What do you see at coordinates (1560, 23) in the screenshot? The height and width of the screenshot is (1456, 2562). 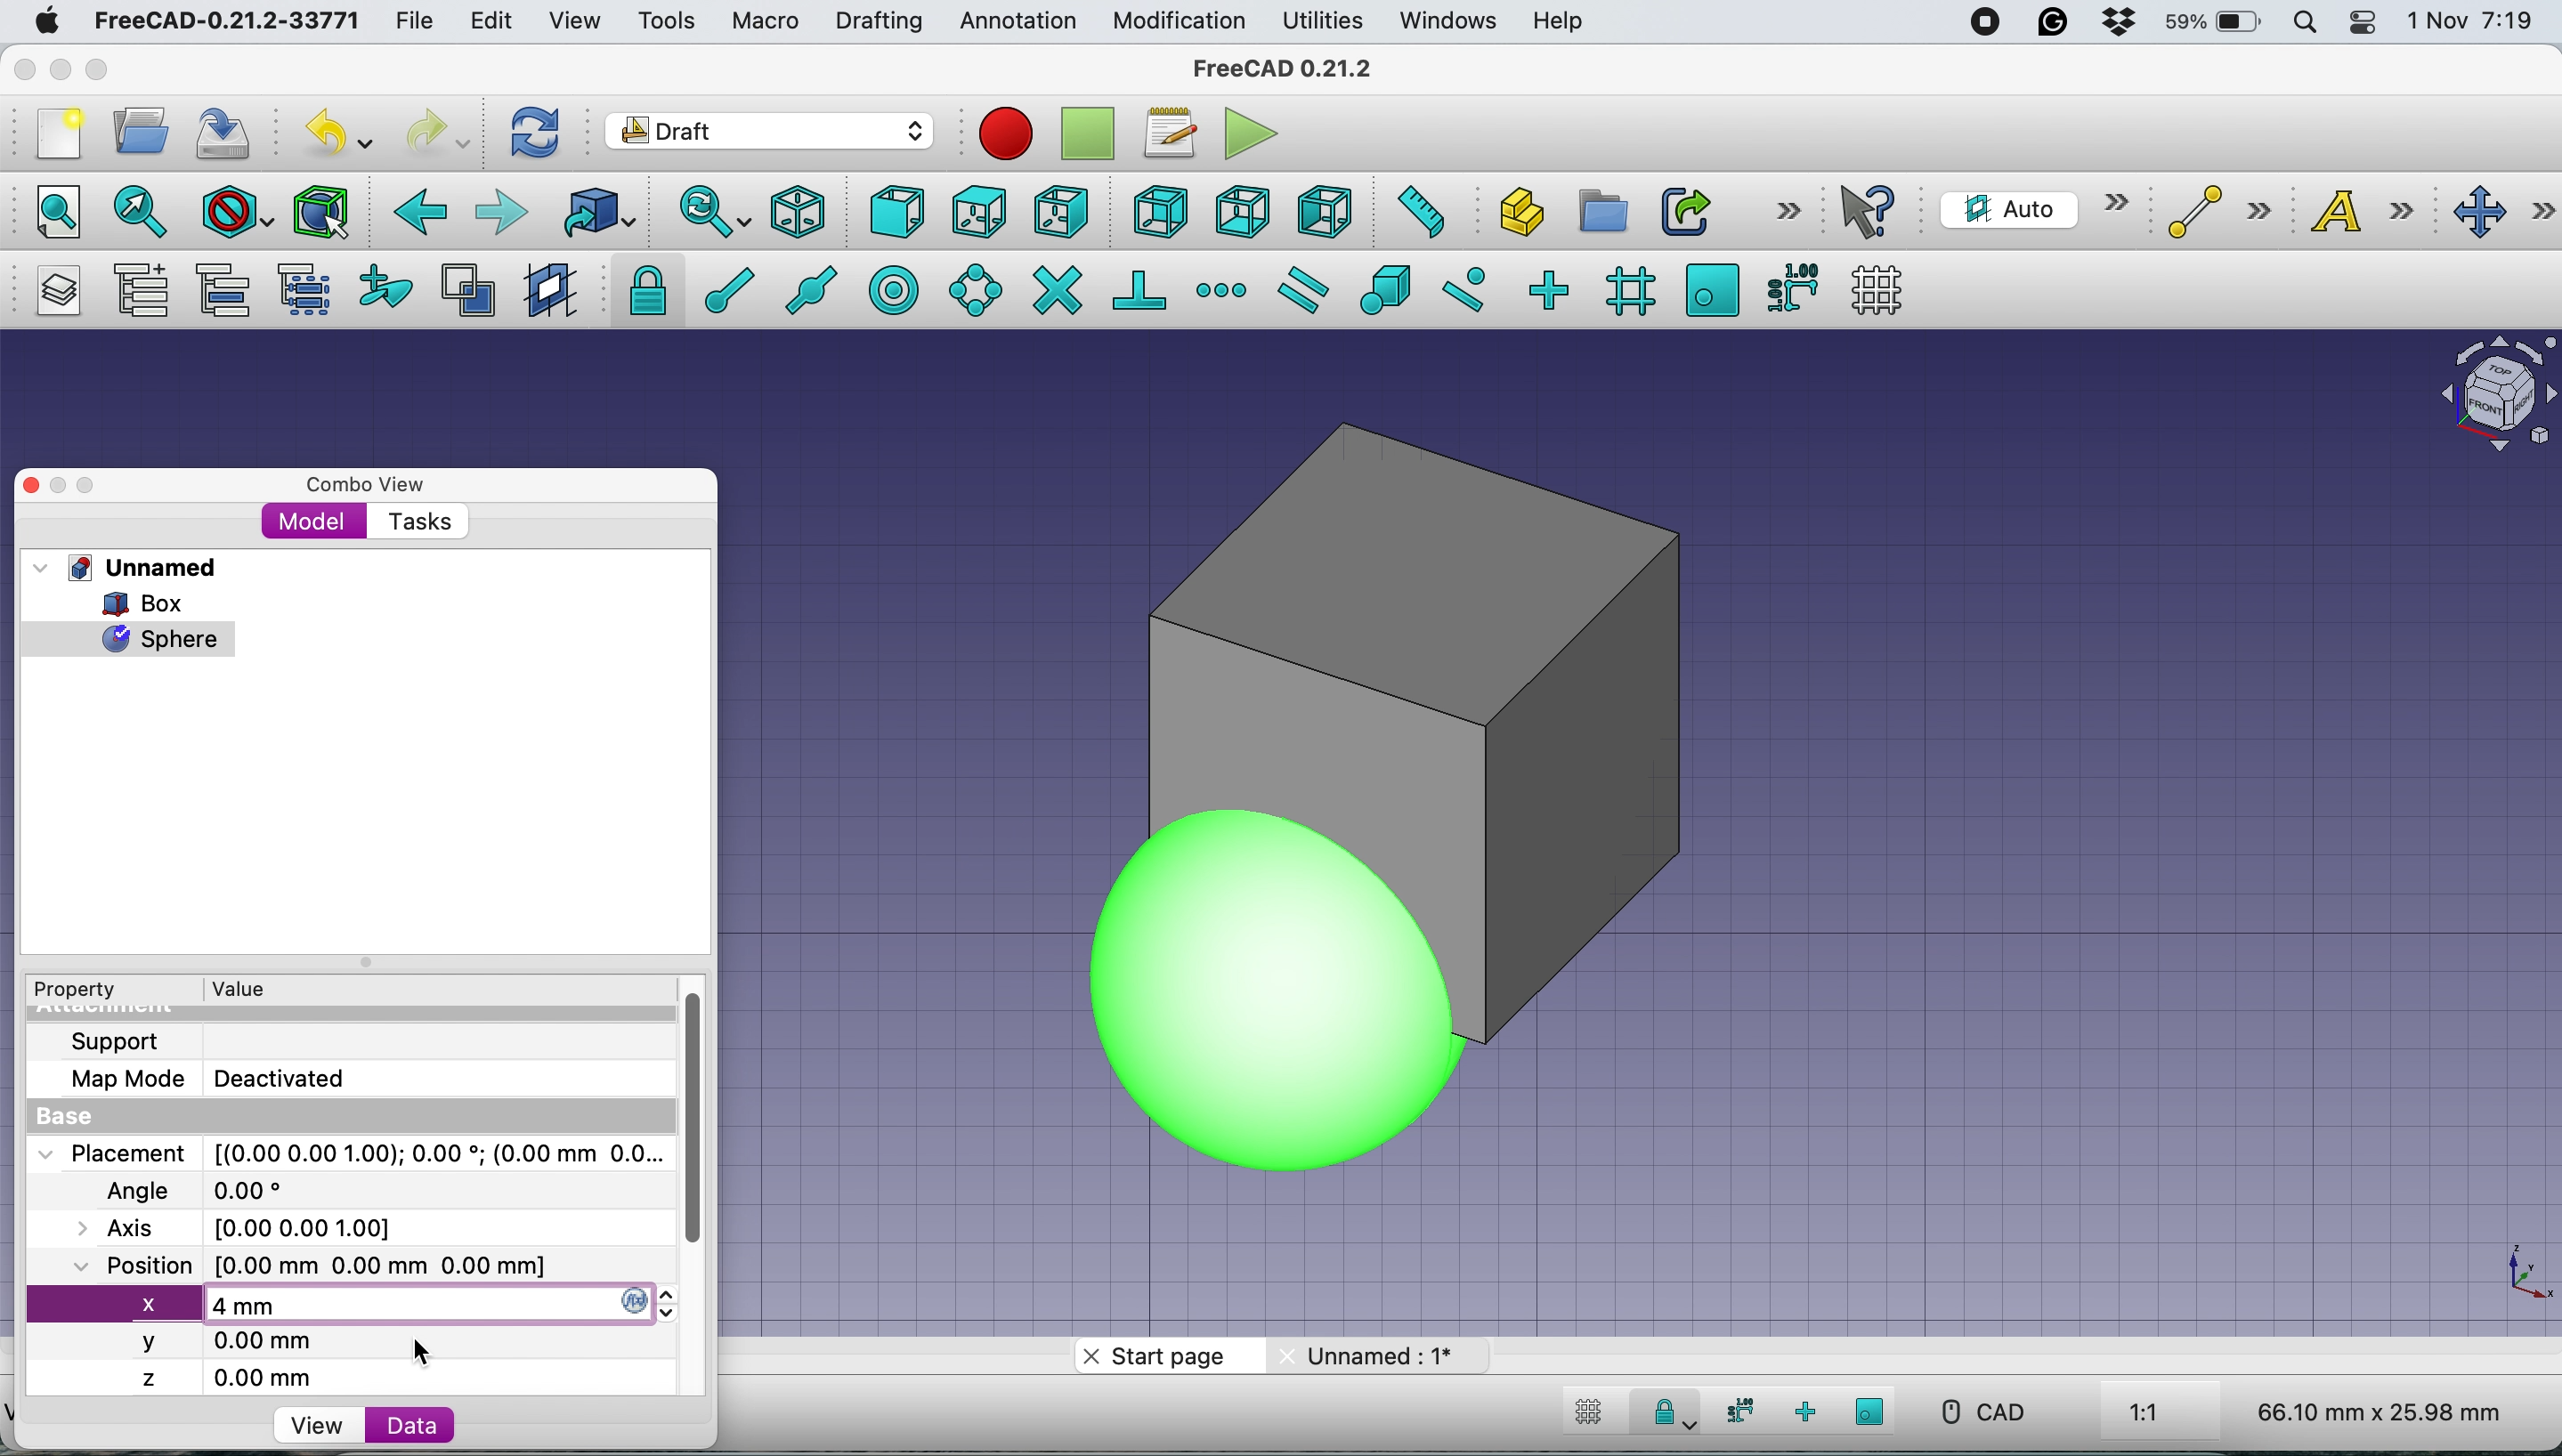 I see `help` at bounding box center [1560, 23].